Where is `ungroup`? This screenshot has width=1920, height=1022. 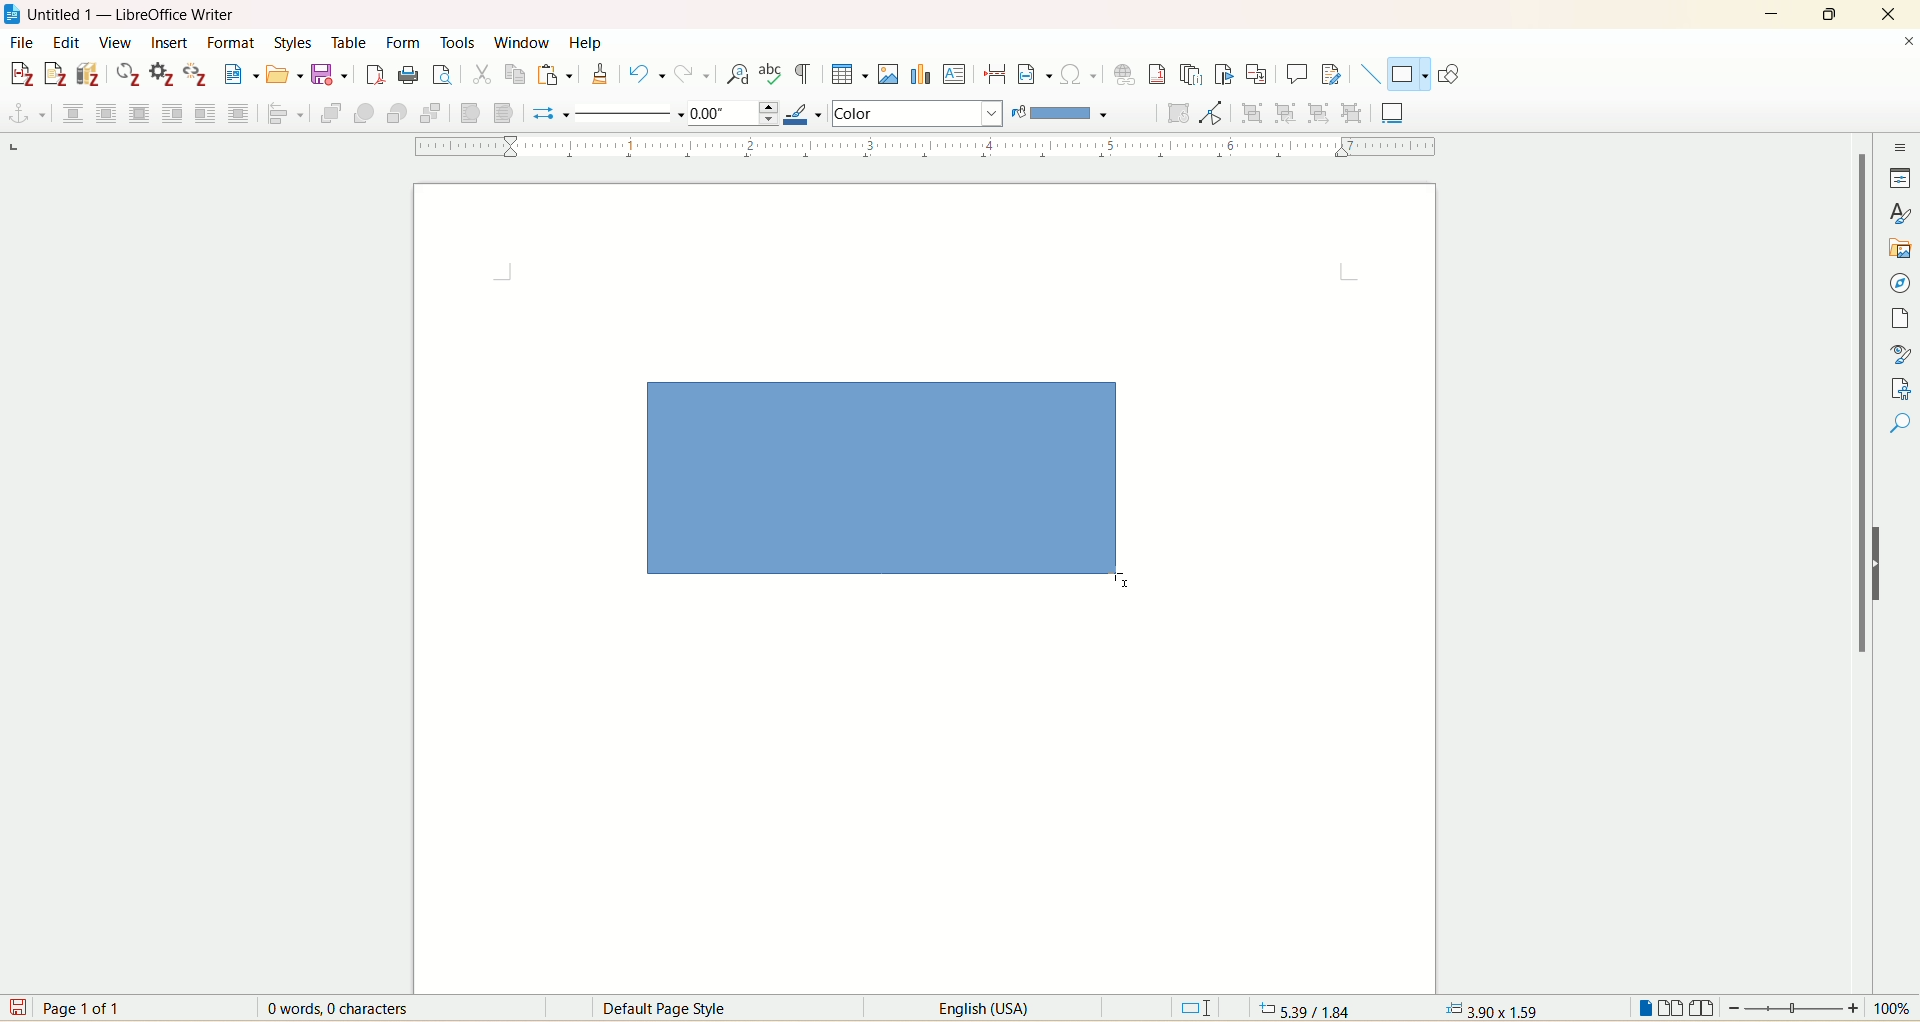
ungroup is located at coordinates (1351, 114).